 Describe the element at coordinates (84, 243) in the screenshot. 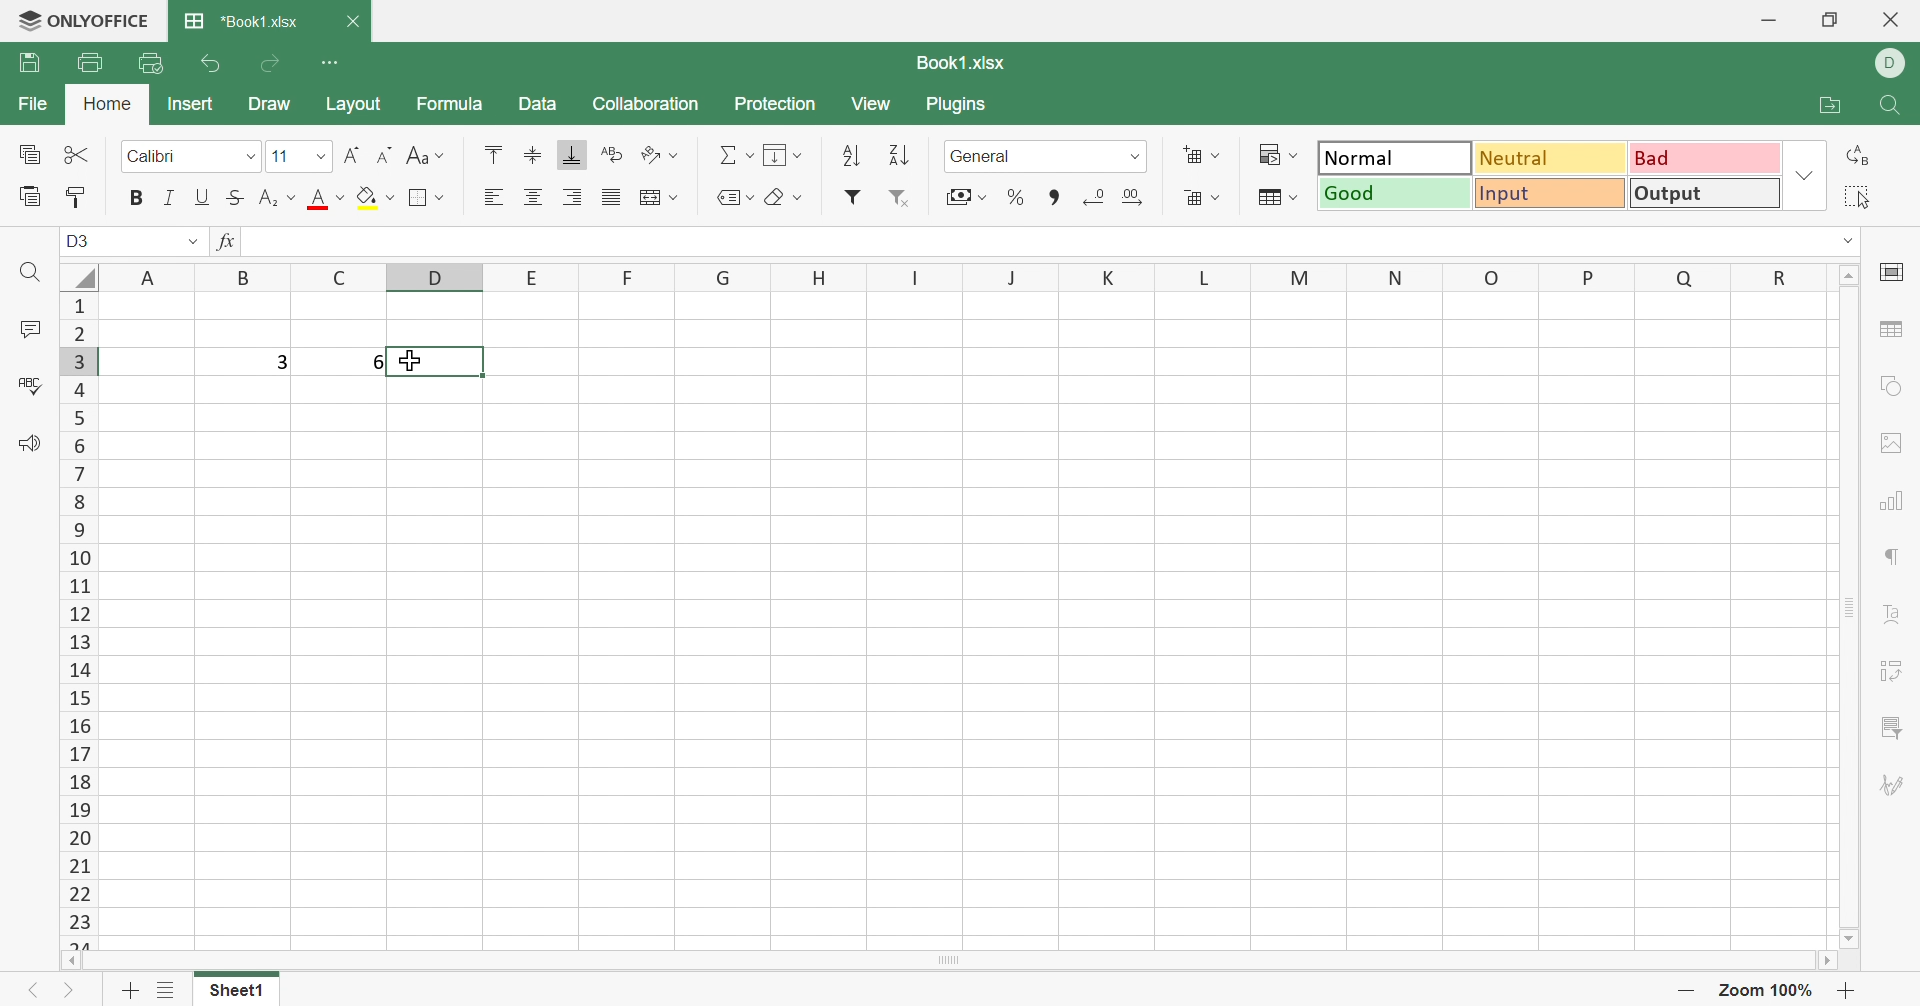

I see `A1` at that location.